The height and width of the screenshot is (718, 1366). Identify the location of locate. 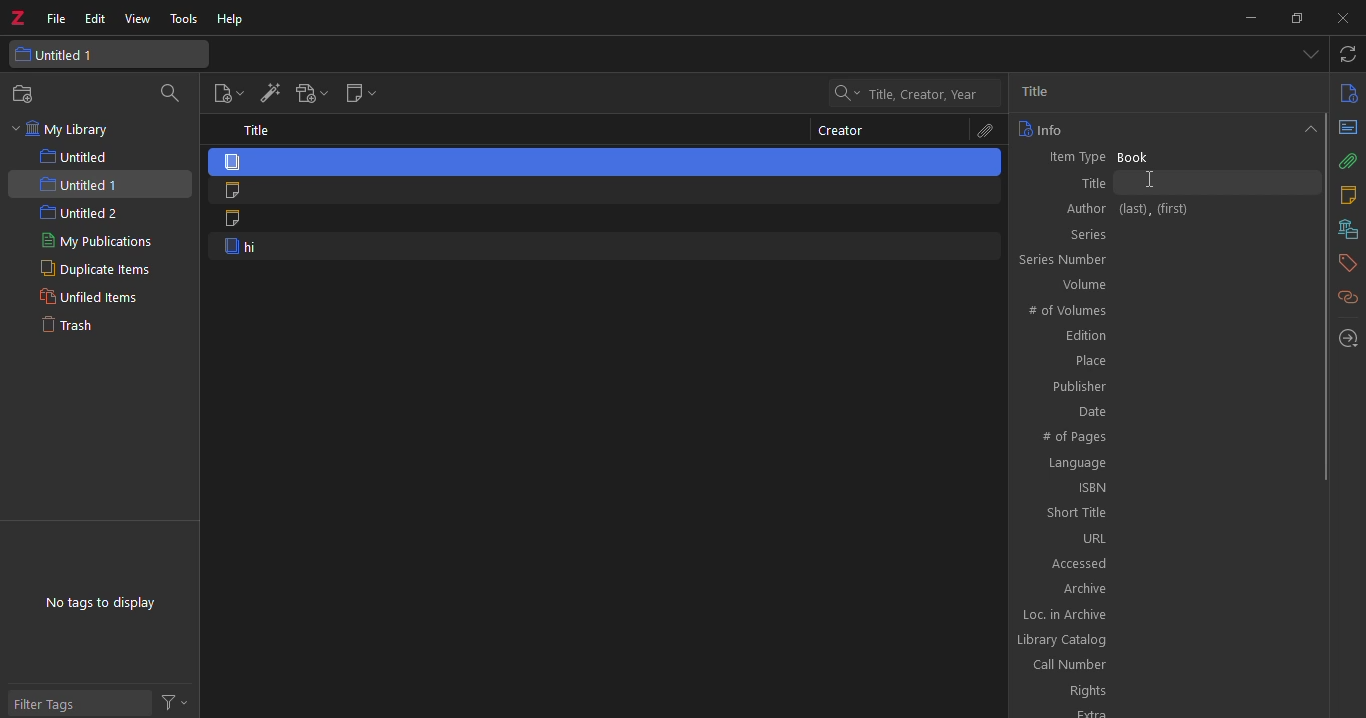
(1349, 338).